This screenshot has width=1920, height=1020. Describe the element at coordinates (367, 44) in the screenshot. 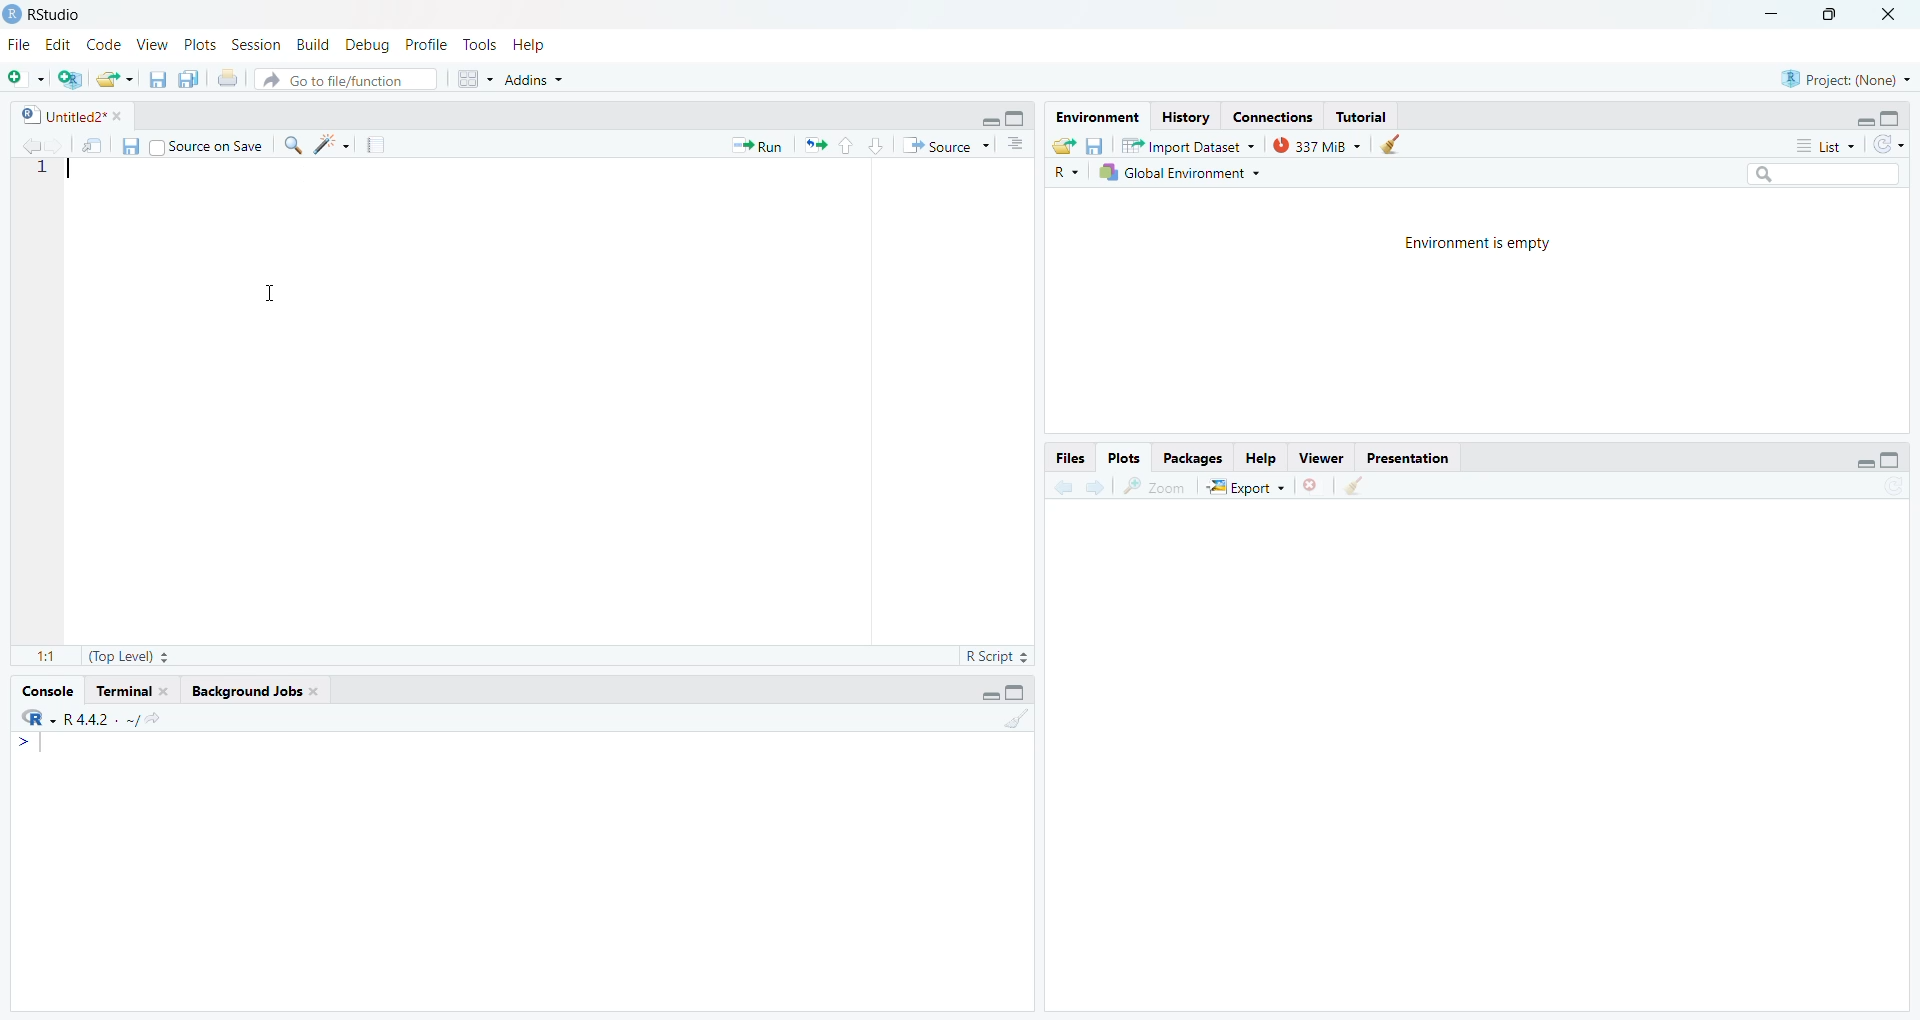

I see `Debug` at that location.